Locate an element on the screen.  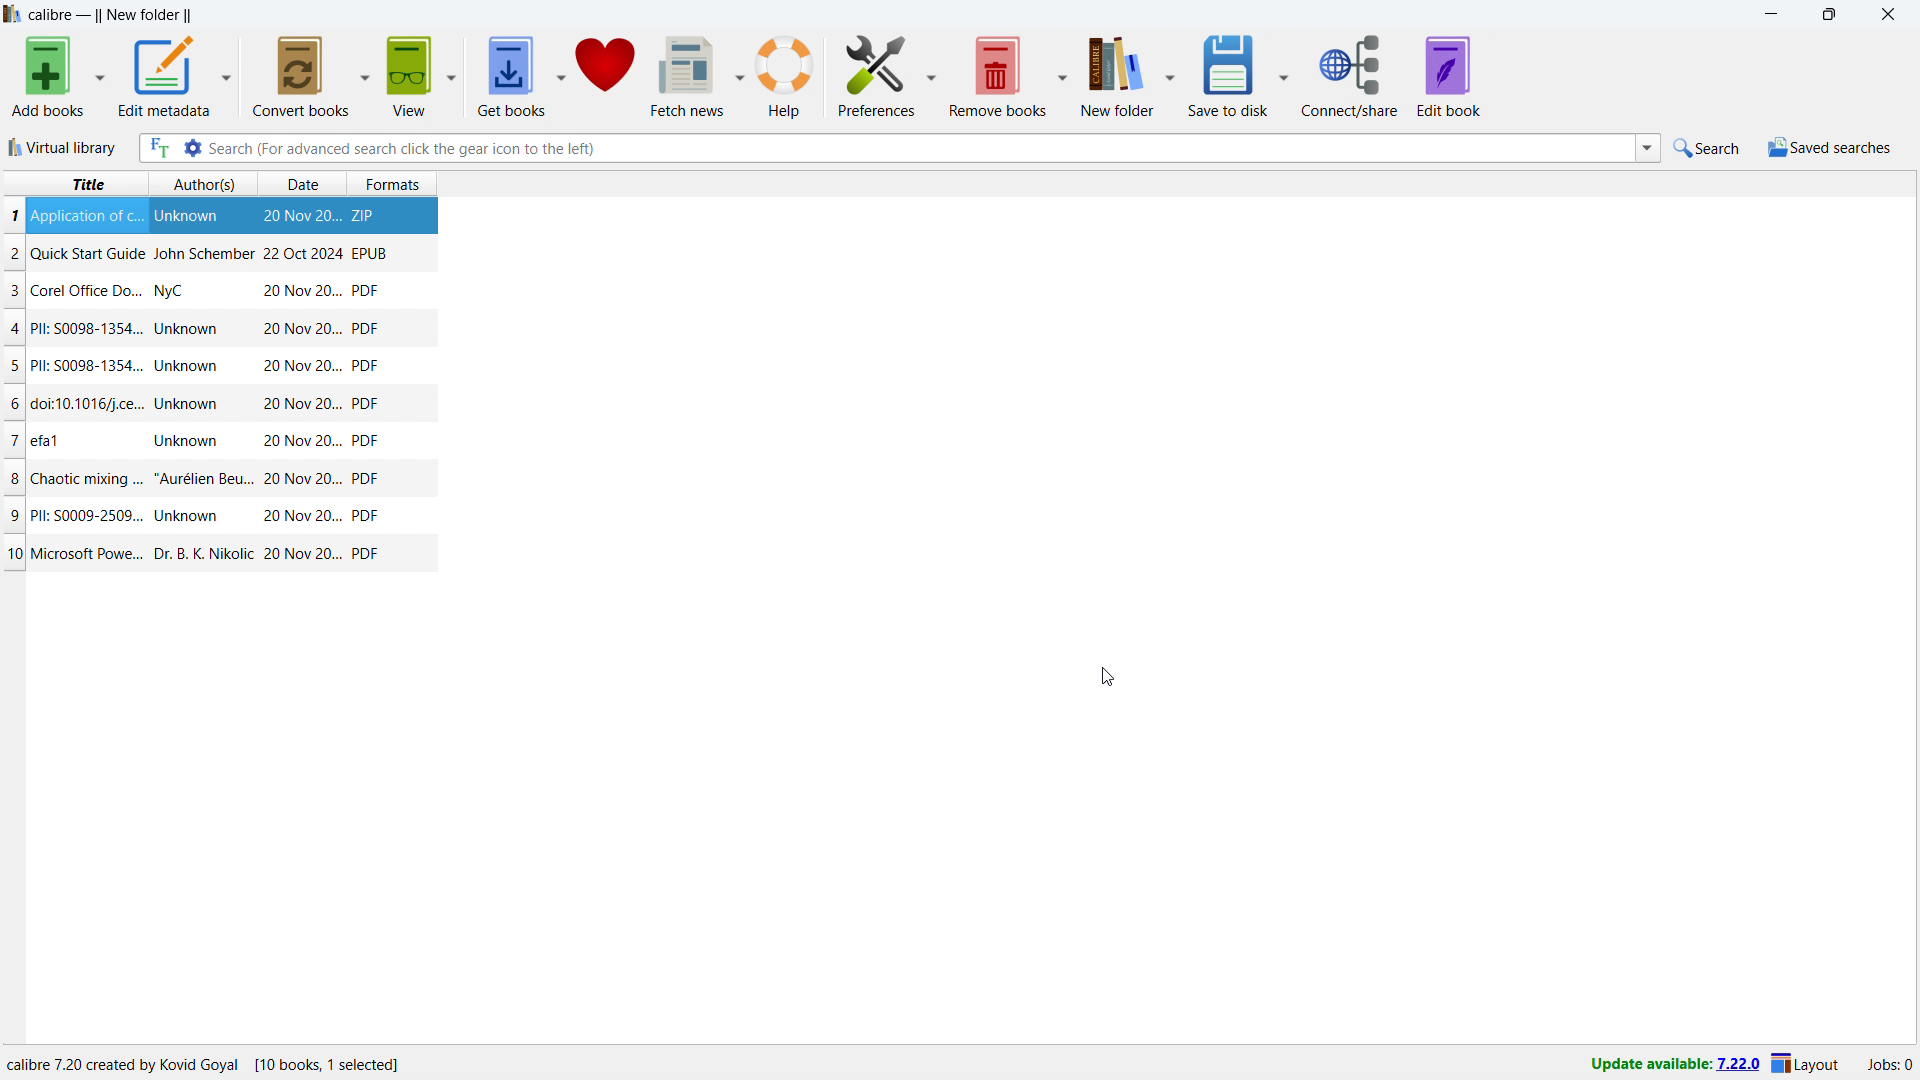
edit metadata options is located at coordinates (225, 77).